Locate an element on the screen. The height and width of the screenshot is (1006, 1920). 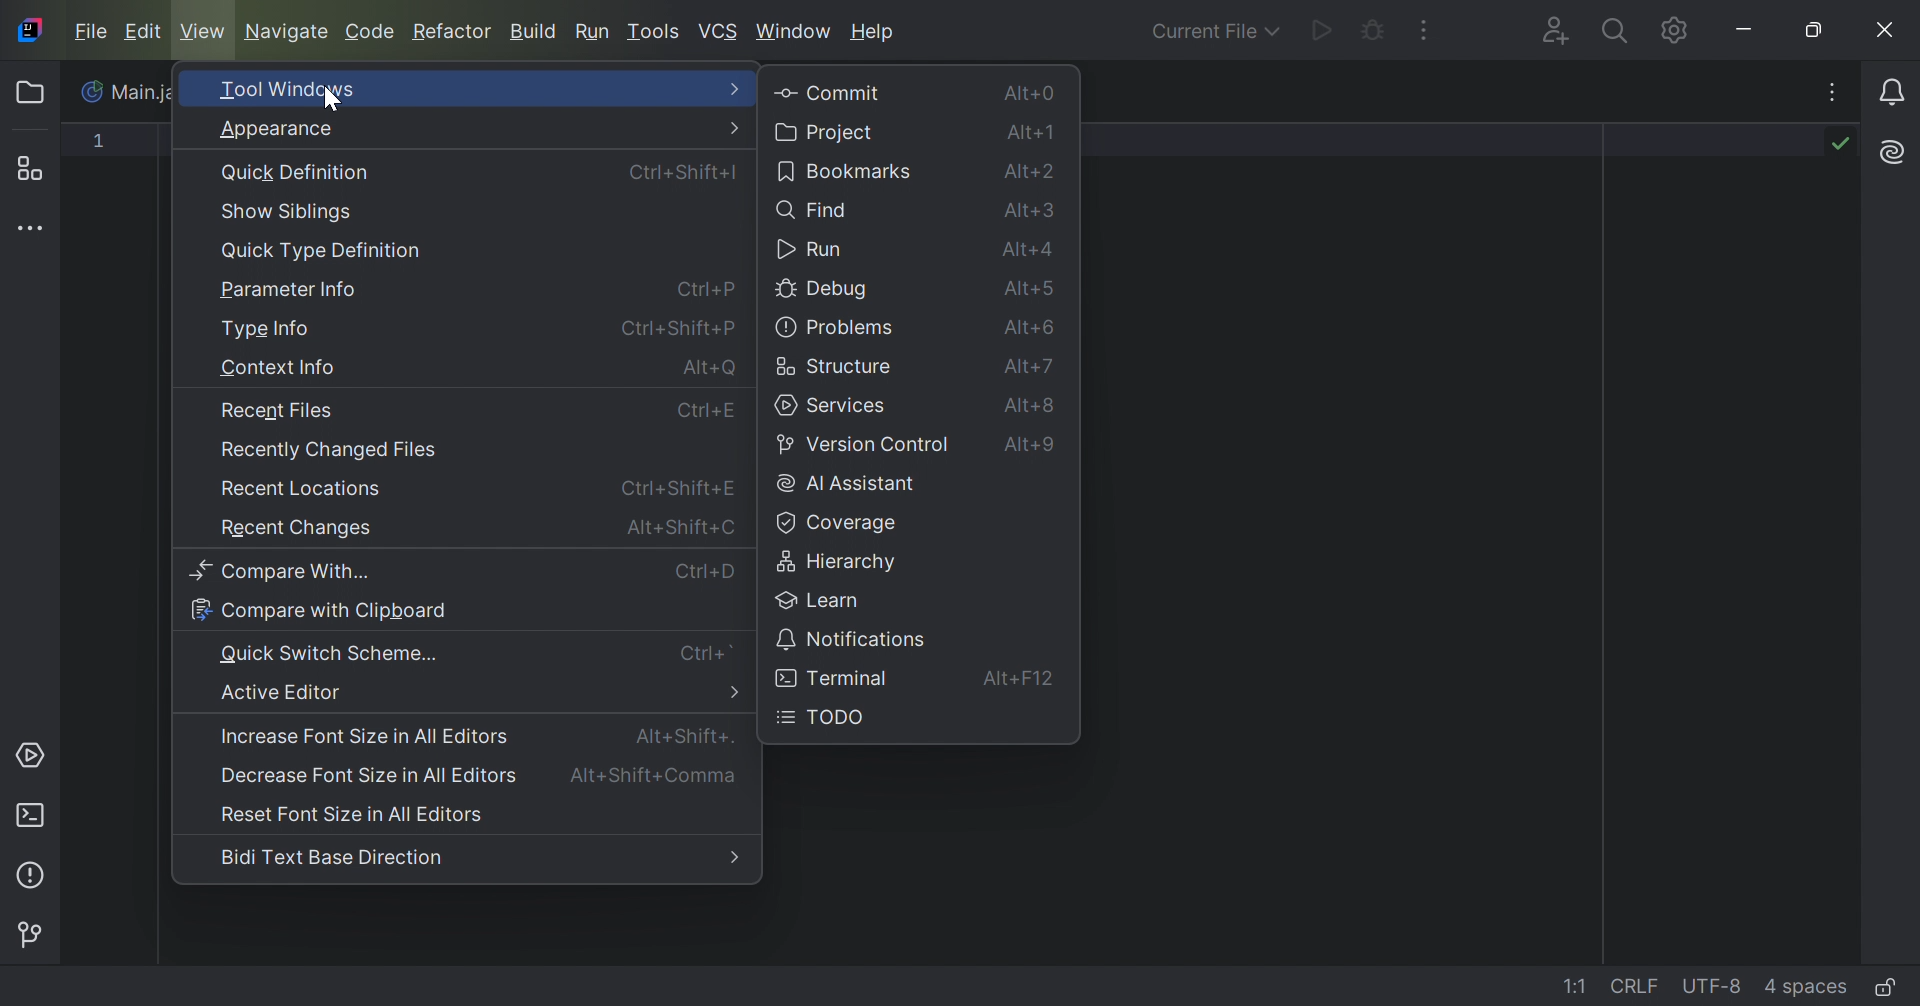
Build is located at coordinates (534, 33).